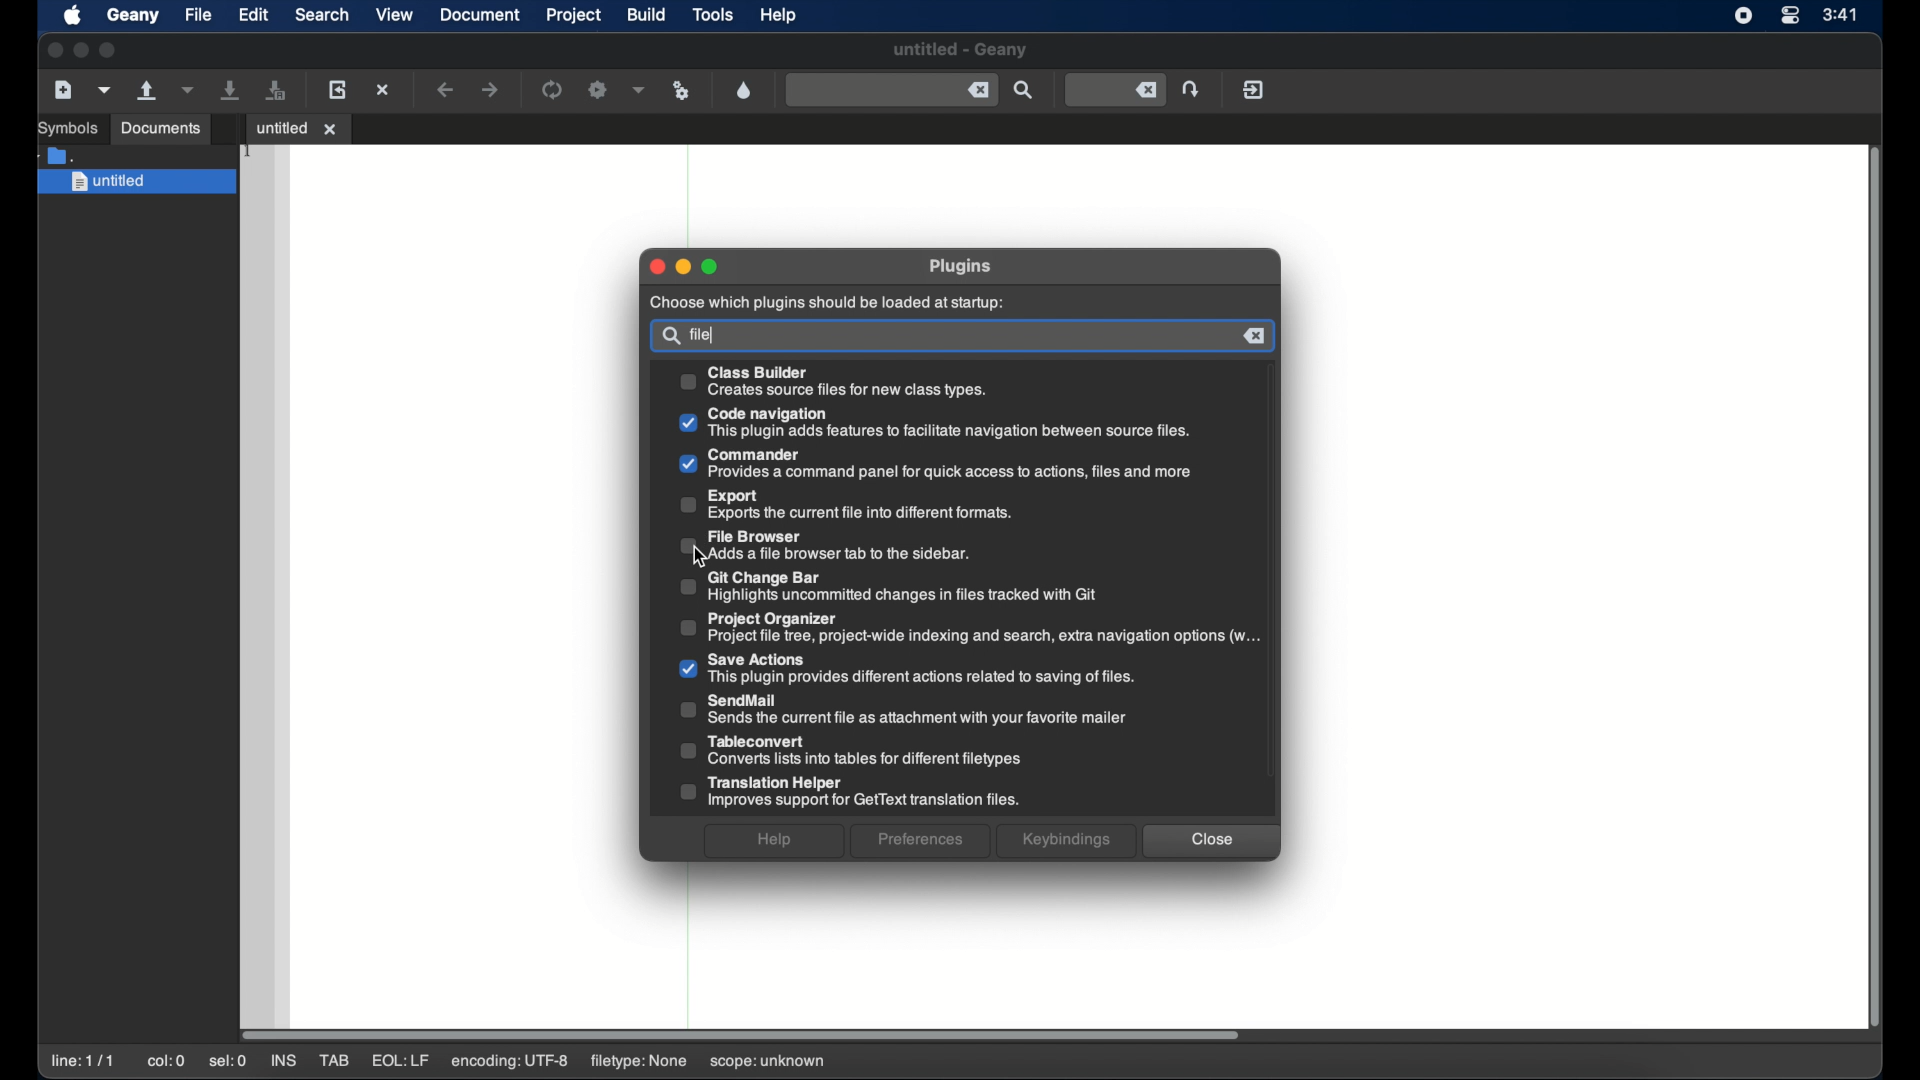 Image resolution: width=1920 pixels, height=1080 pixels. What do you see at coordinates (1255, 336) in the screenshot?
I see `` at bounding box center [1255, 336].